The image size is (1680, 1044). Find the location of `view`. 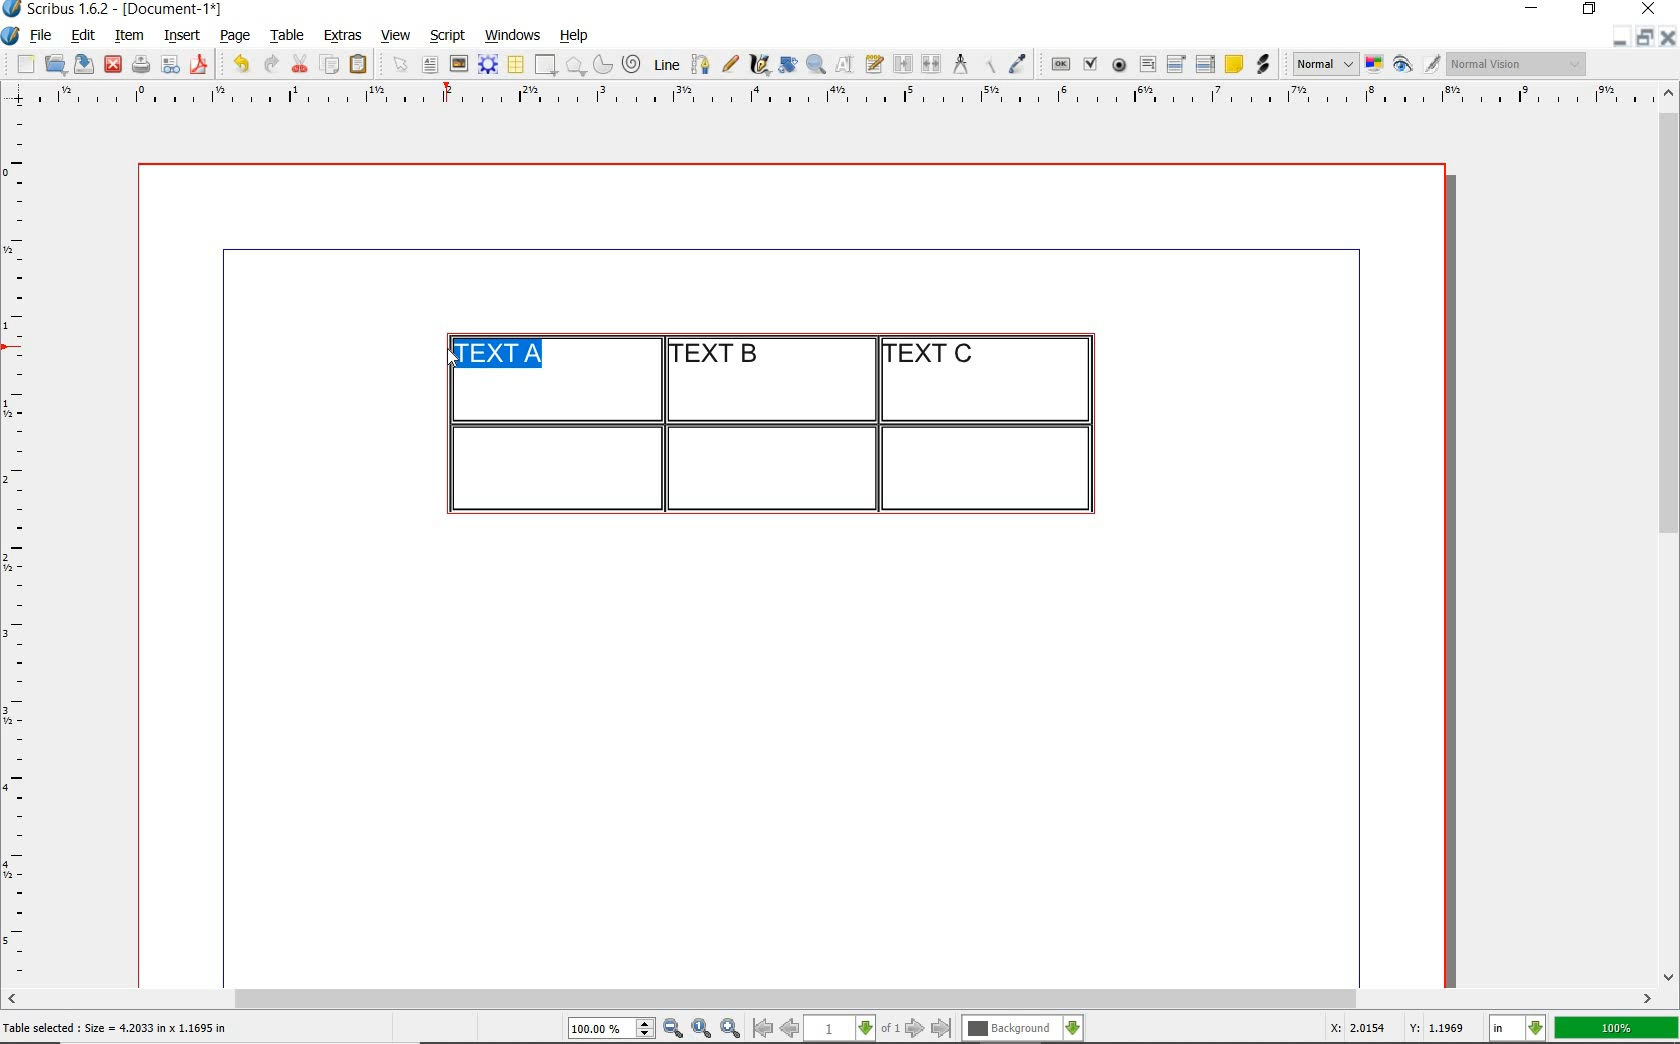

view is located at coordinates (396, 35).